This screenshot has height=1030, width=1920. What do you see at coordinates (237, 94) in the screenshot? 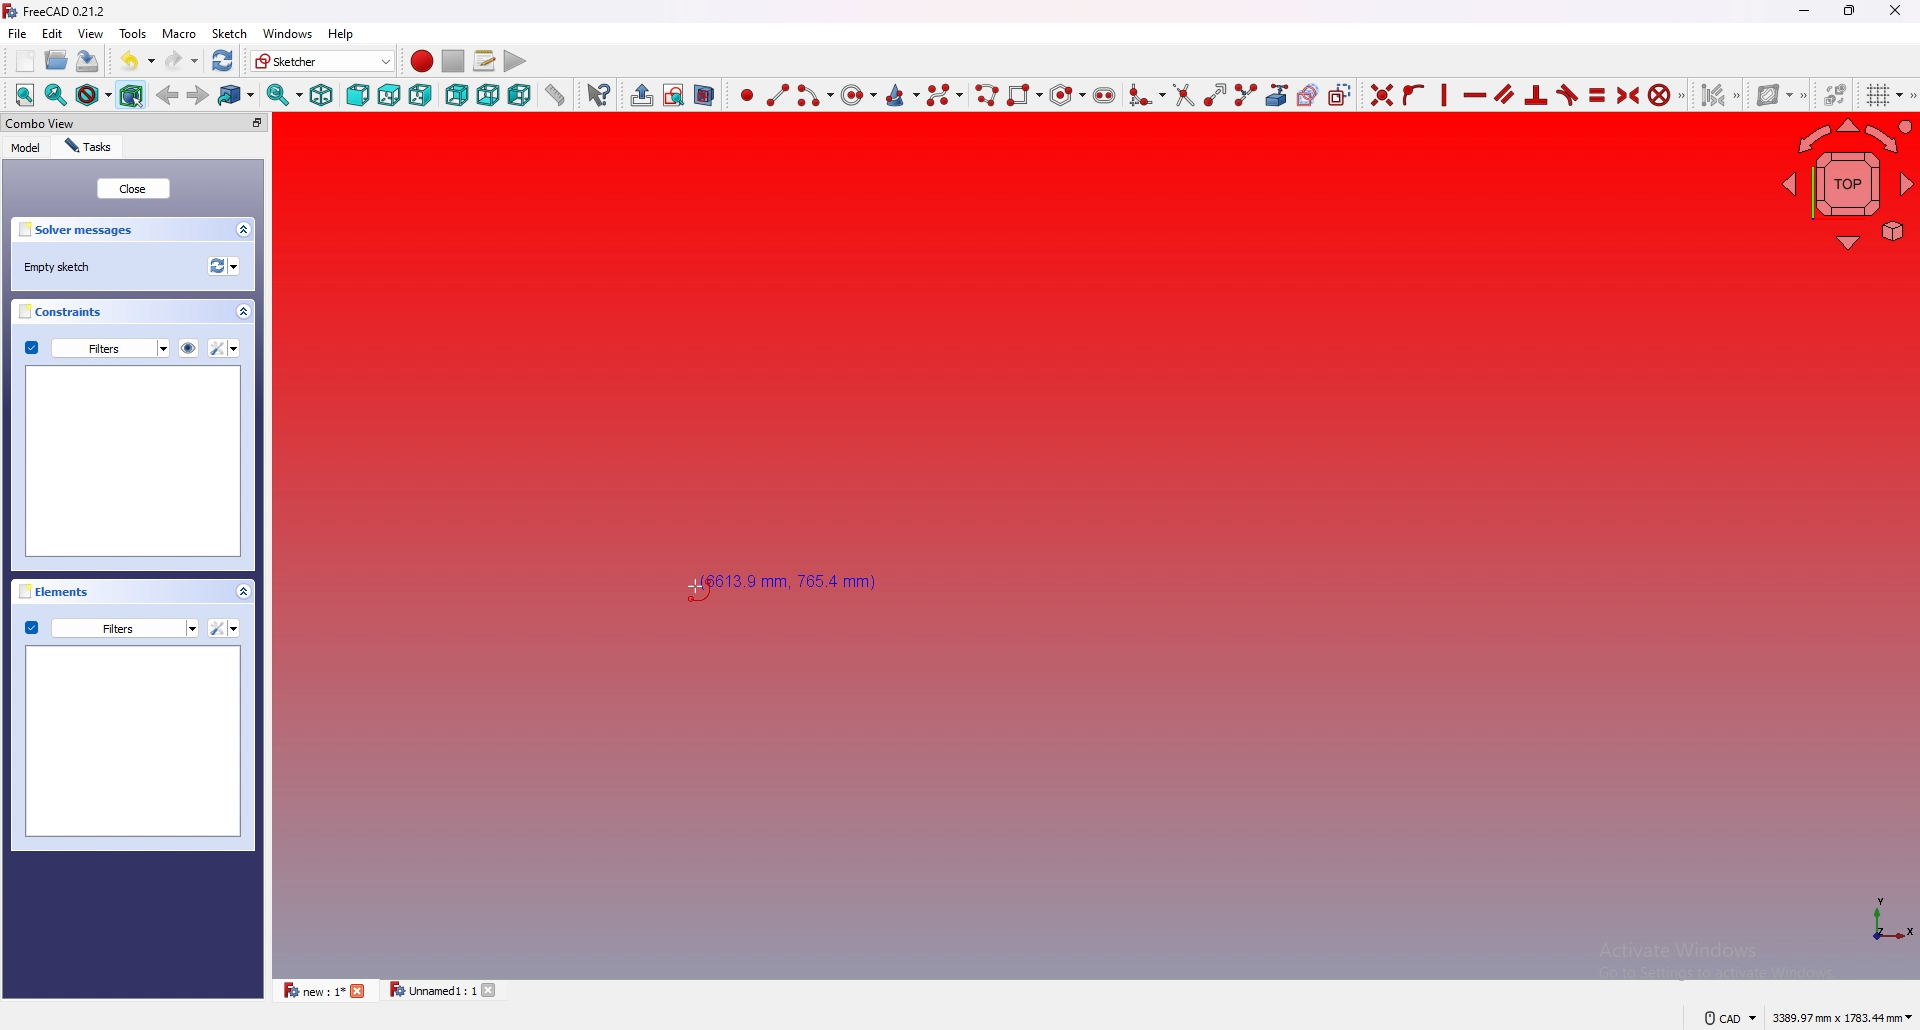
I see `go to linked object` at bounding box center [237, 94].